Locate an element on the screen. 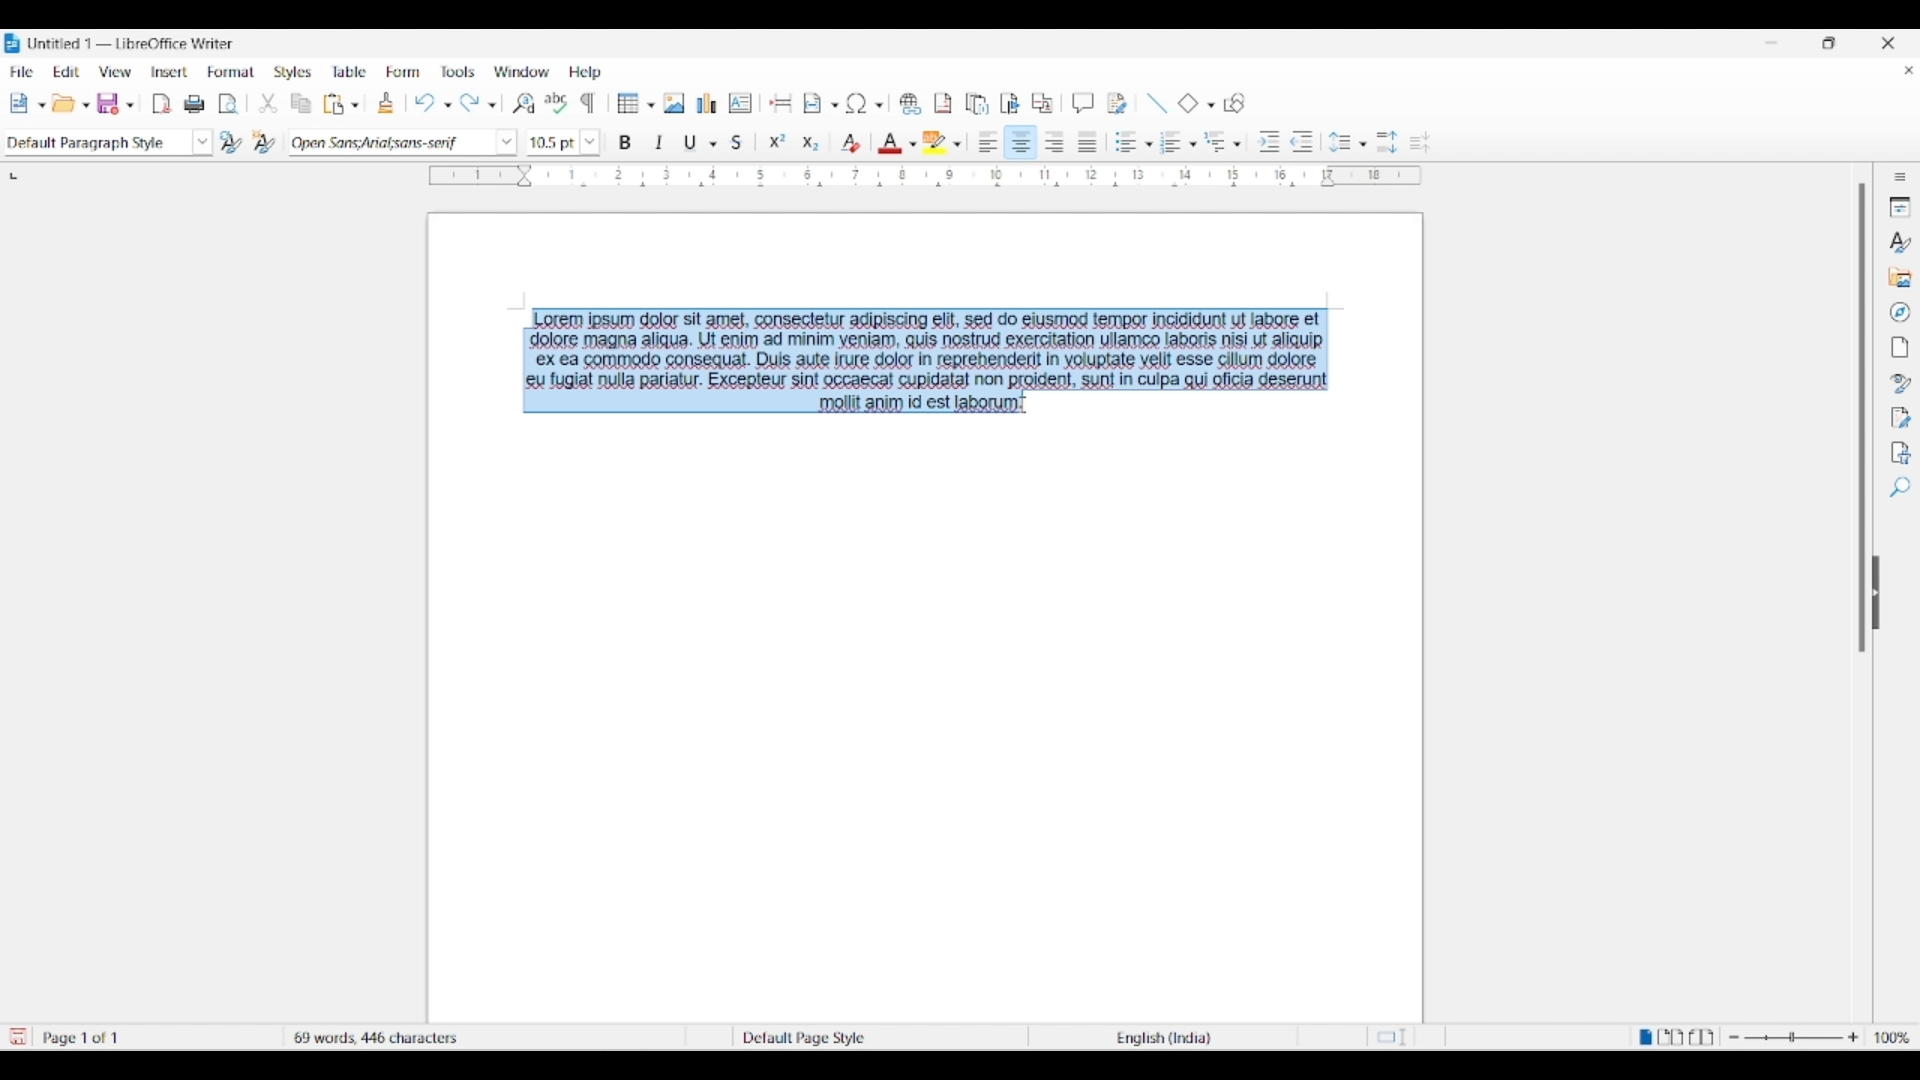 The width and height of the screenshot is (1920, 1080). Find is located at coordinates (1902, 486).